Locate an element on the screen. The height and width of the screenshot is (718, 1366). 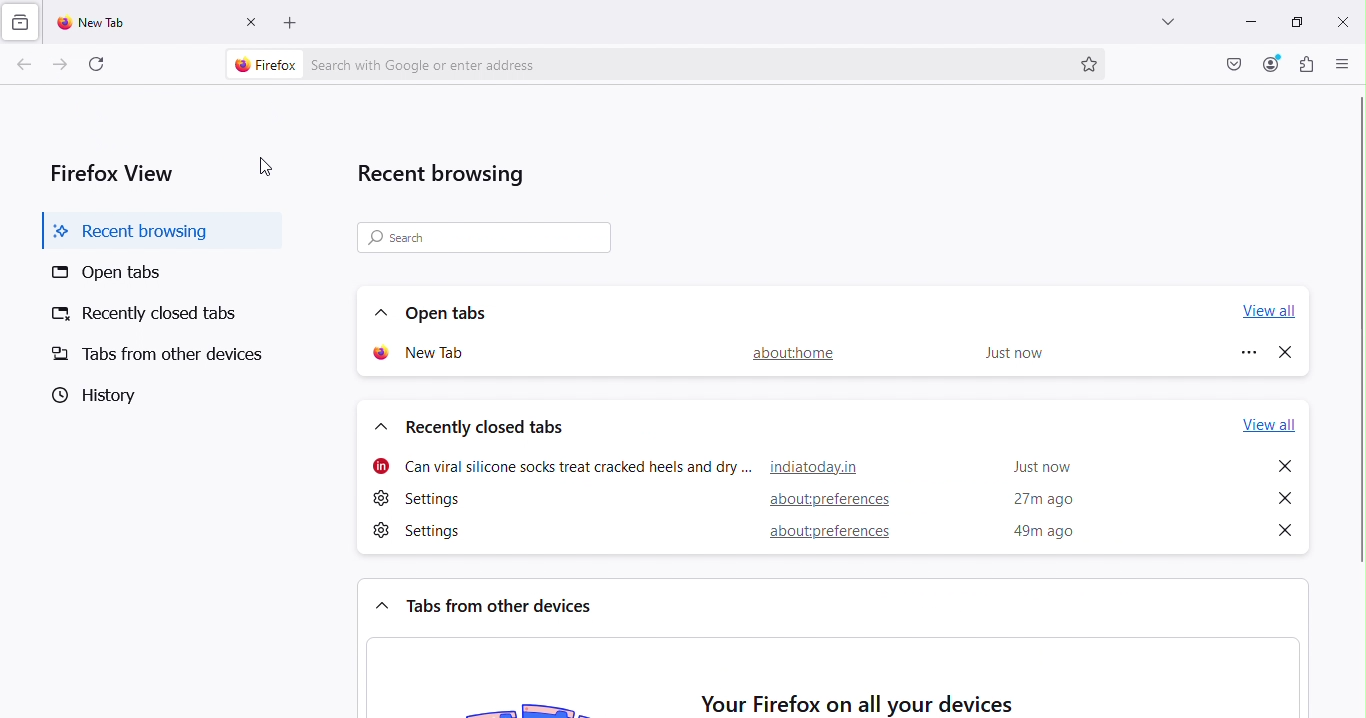
New tab is located at coordinates (135, 22).